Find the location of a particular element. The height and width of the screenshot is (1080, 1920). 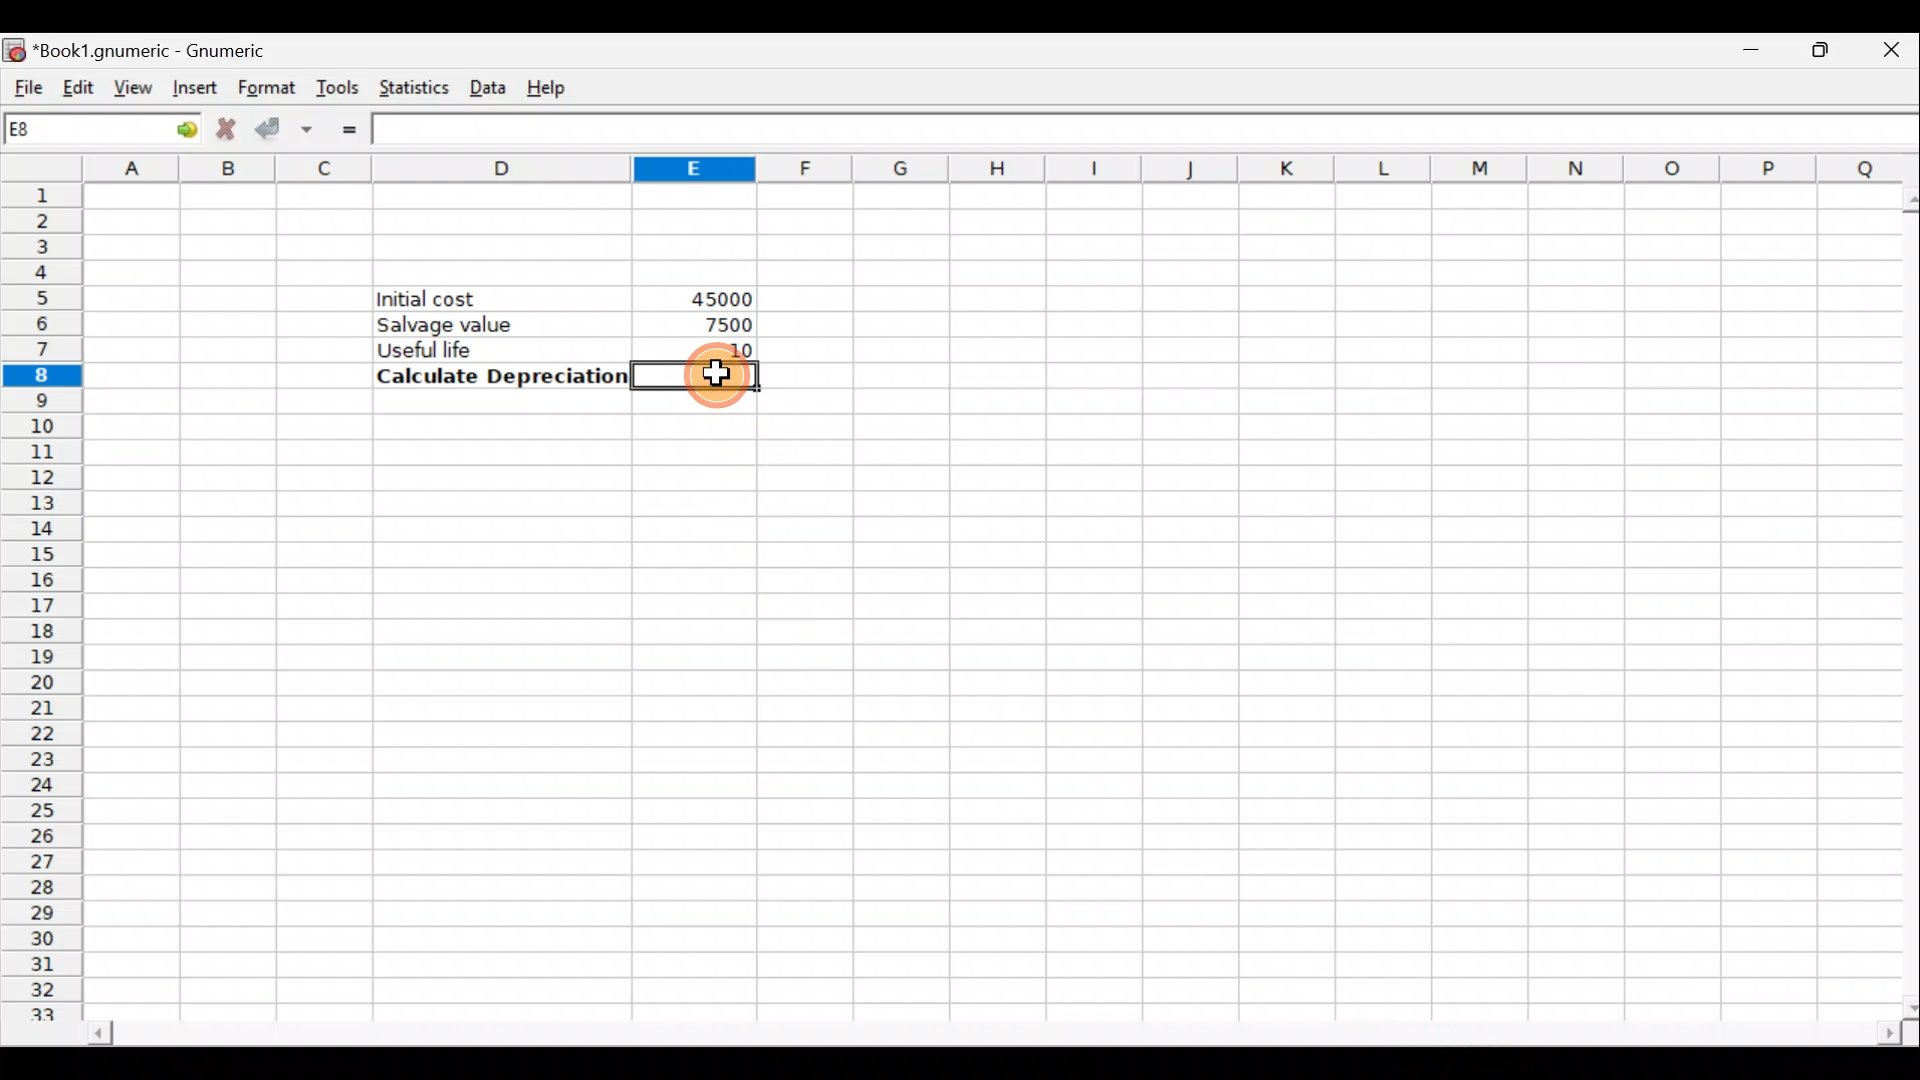

Close is located at coordinates (1879, 55).